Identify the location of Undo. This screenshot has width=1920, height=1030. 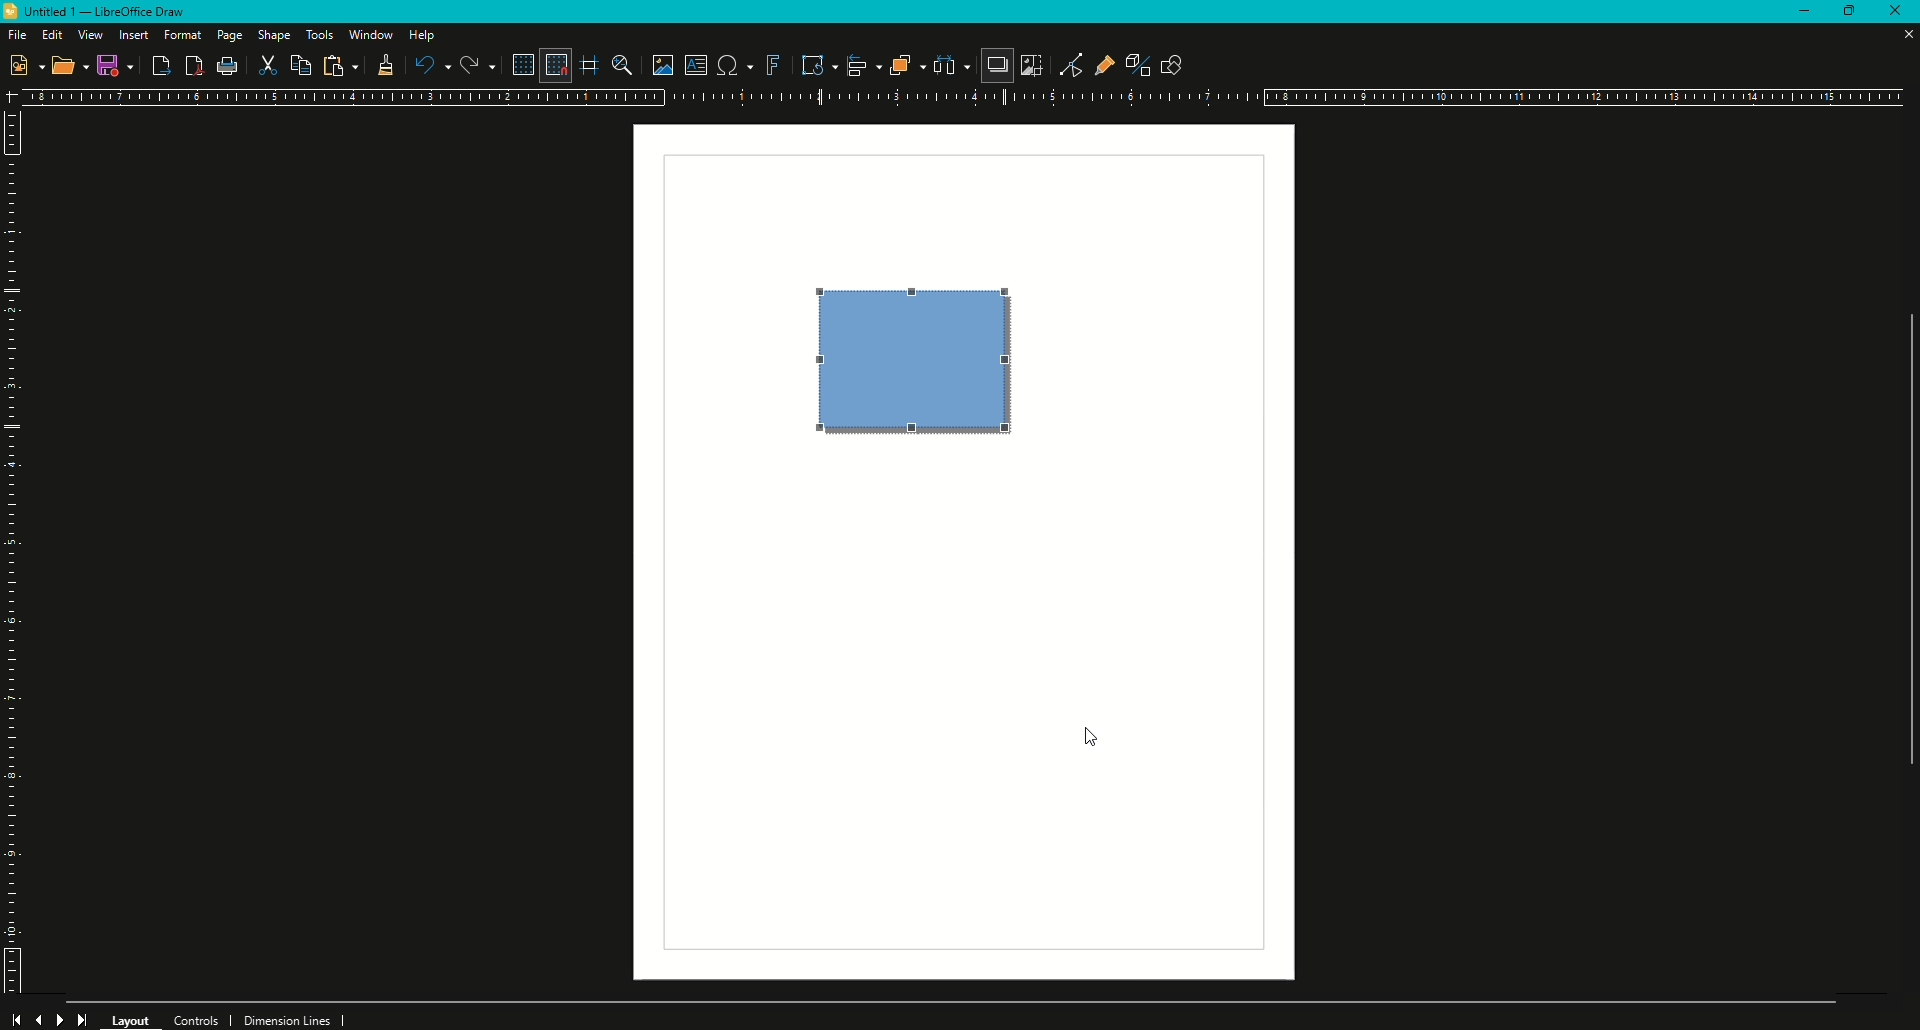
(431, 65).